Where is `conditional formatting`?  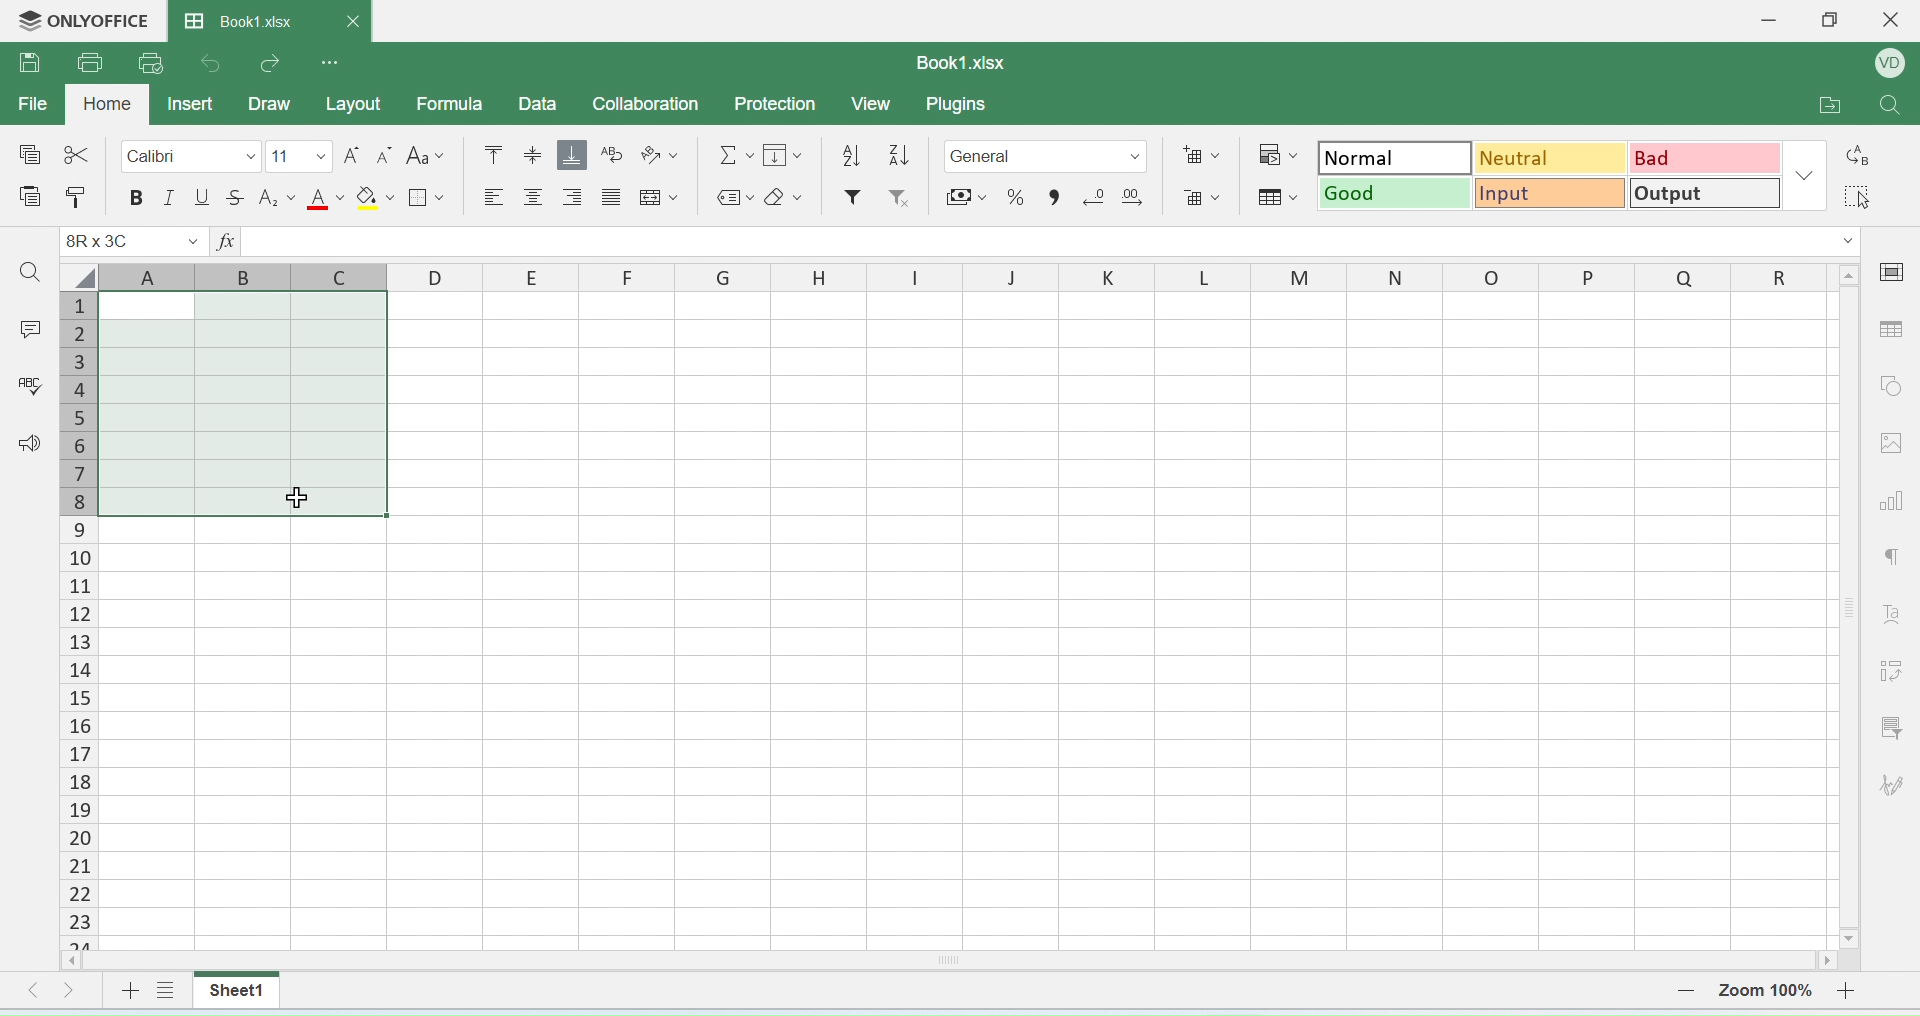
conditional formatting is located at coordinates (1275, 151).